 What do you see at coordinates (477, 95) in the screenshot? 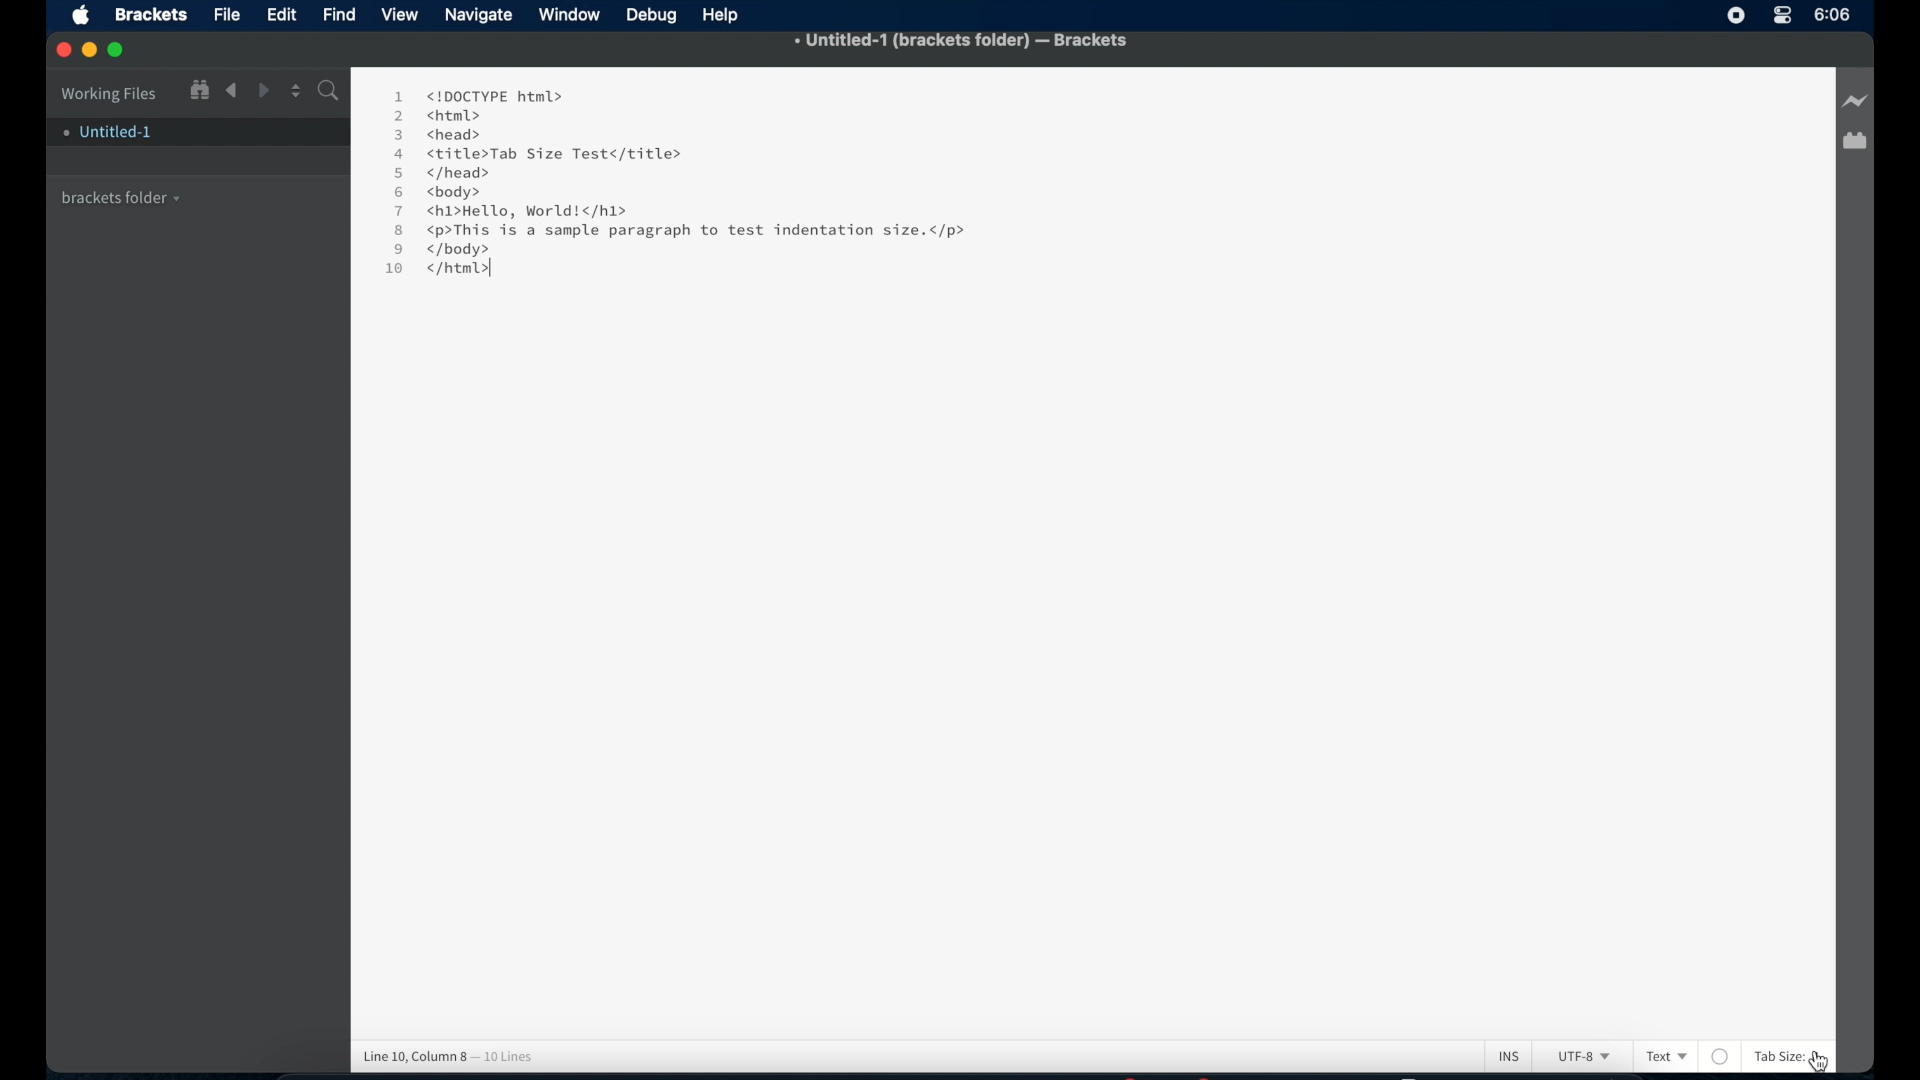
I see `1  <!DOCTYPE html>` at bounding box center [477, 95].